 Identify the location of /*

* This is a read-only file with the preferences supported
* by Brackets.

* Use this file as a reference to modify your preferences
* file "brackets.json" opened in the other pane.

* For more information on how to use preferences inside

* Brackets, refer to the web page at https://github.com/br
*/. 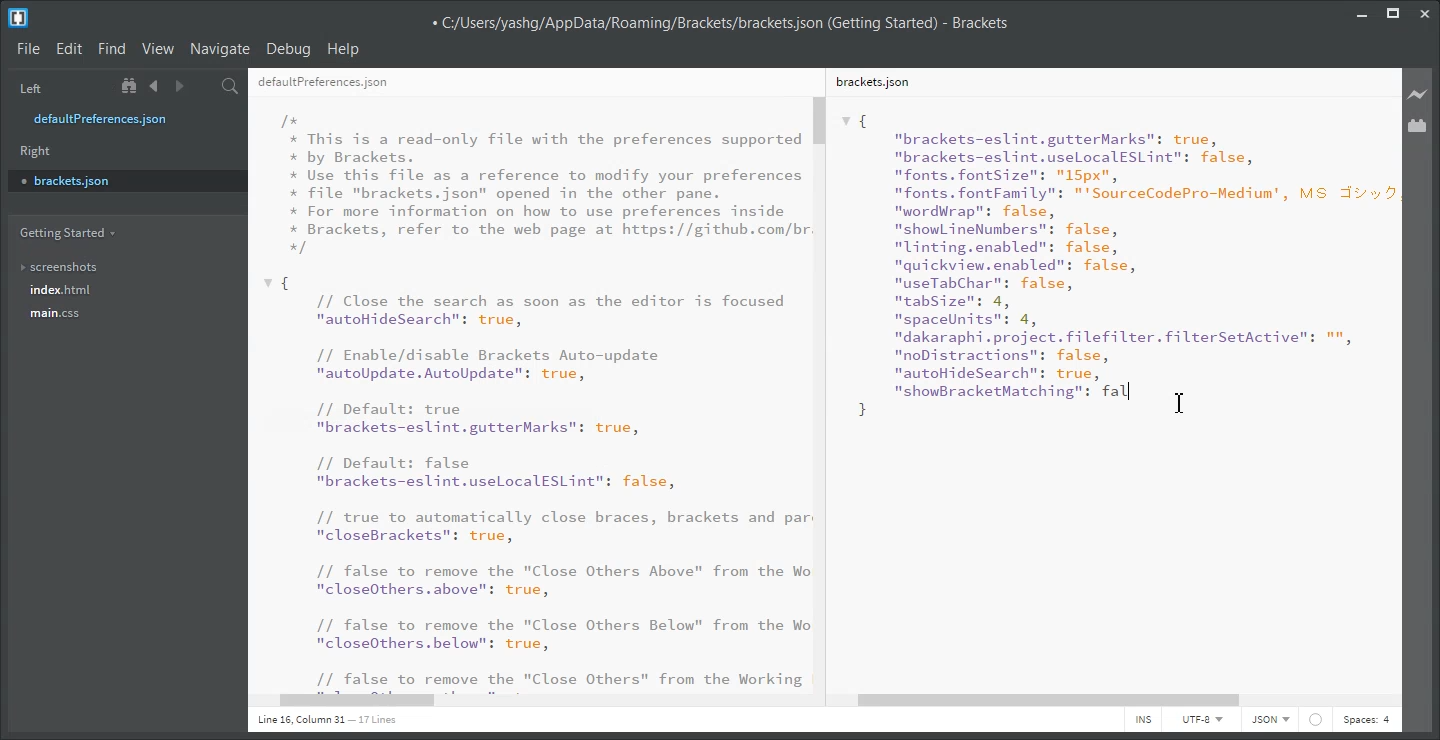
(546, 184).